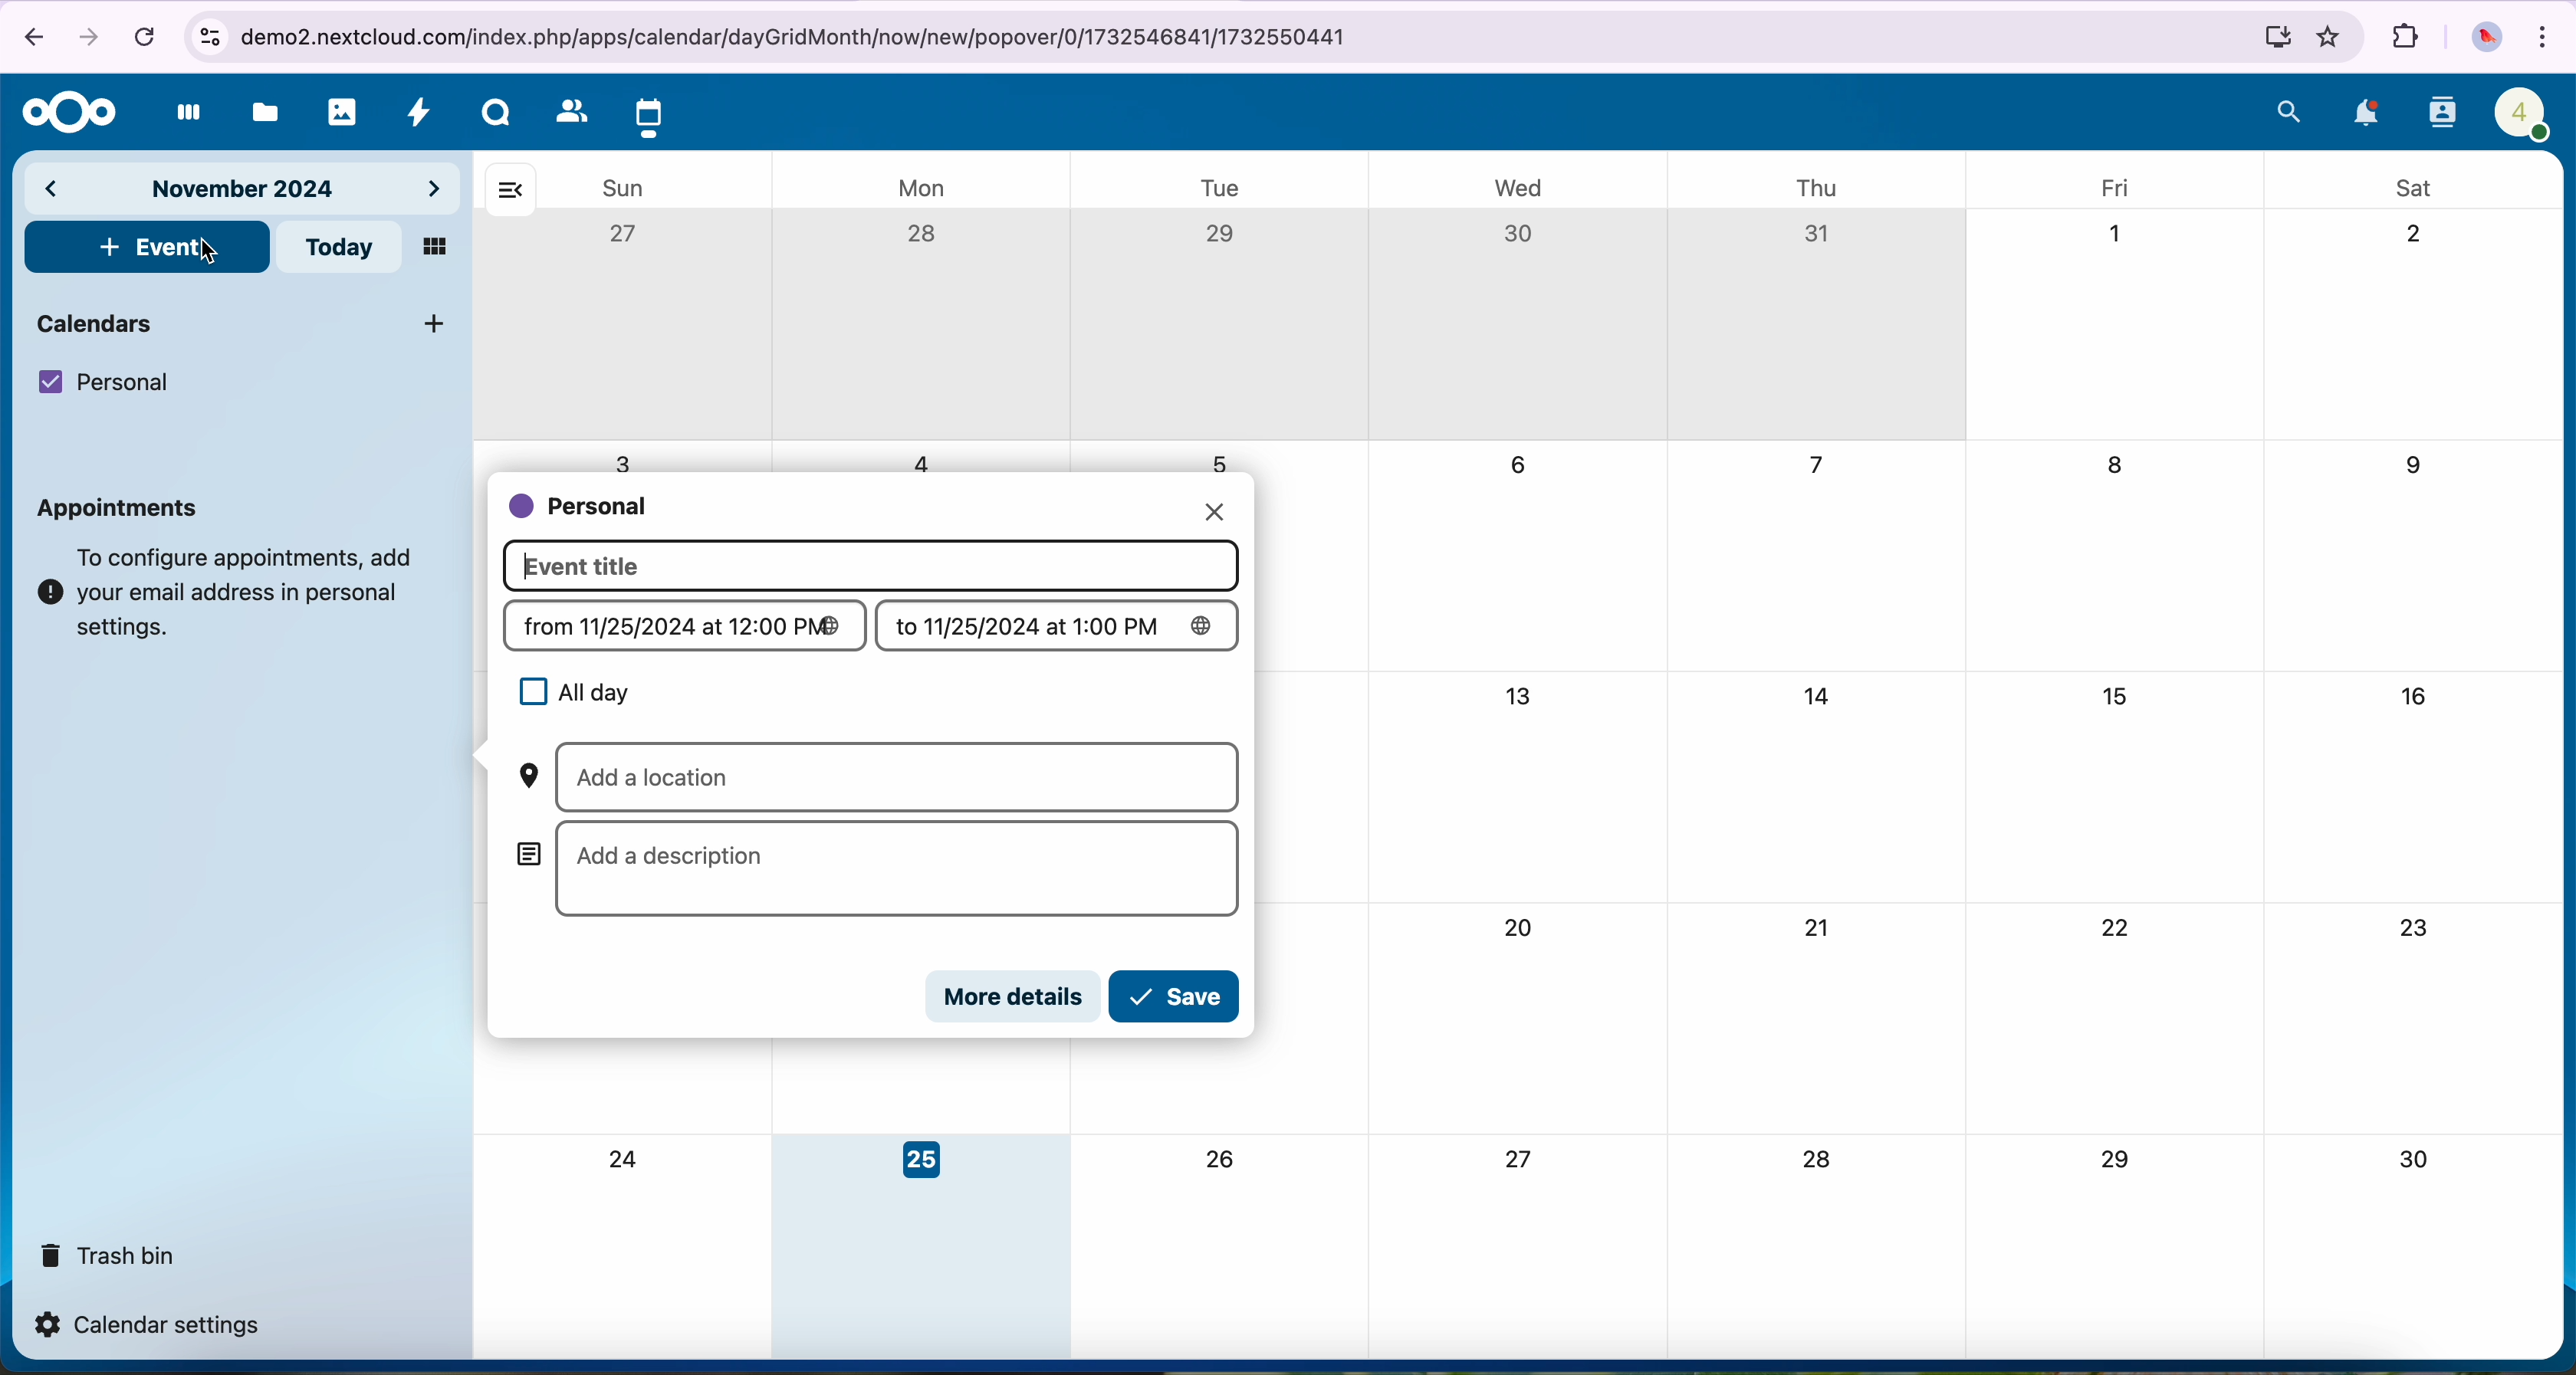 The image size is (2576, 1375). I want to click on 15, so click(2119, 700).